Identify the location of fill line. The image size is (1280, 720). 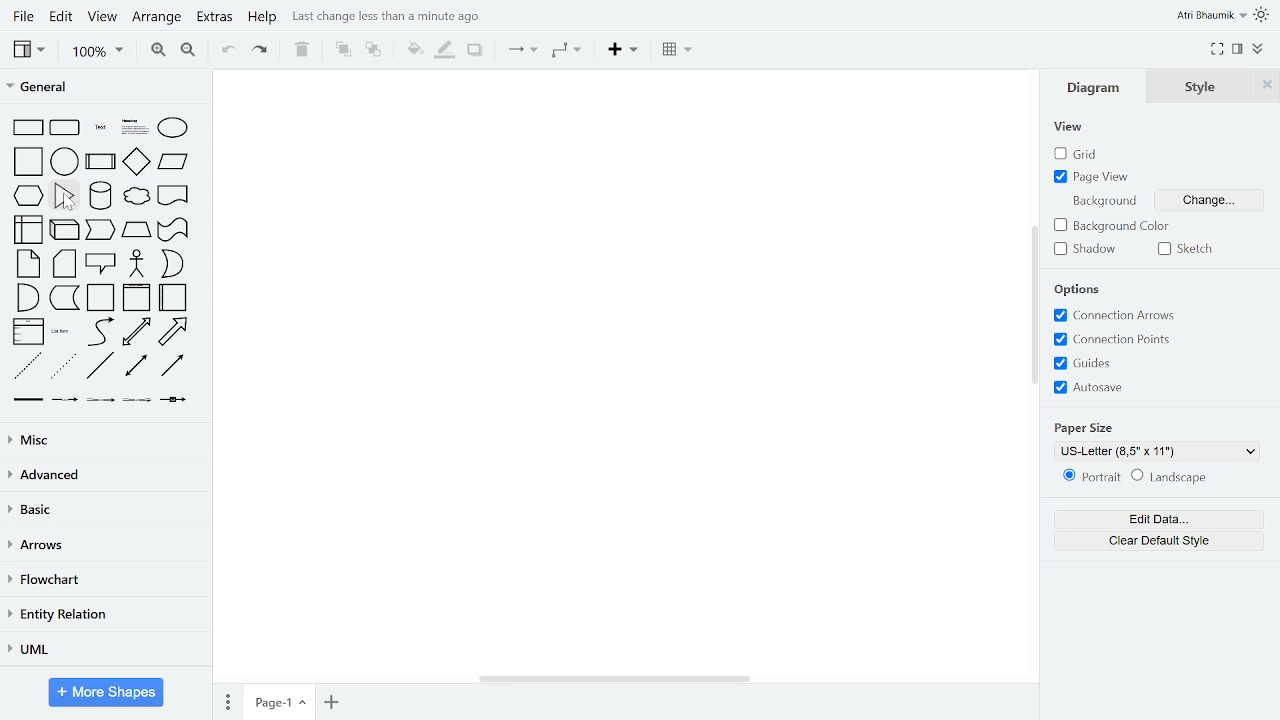
(444, 49).